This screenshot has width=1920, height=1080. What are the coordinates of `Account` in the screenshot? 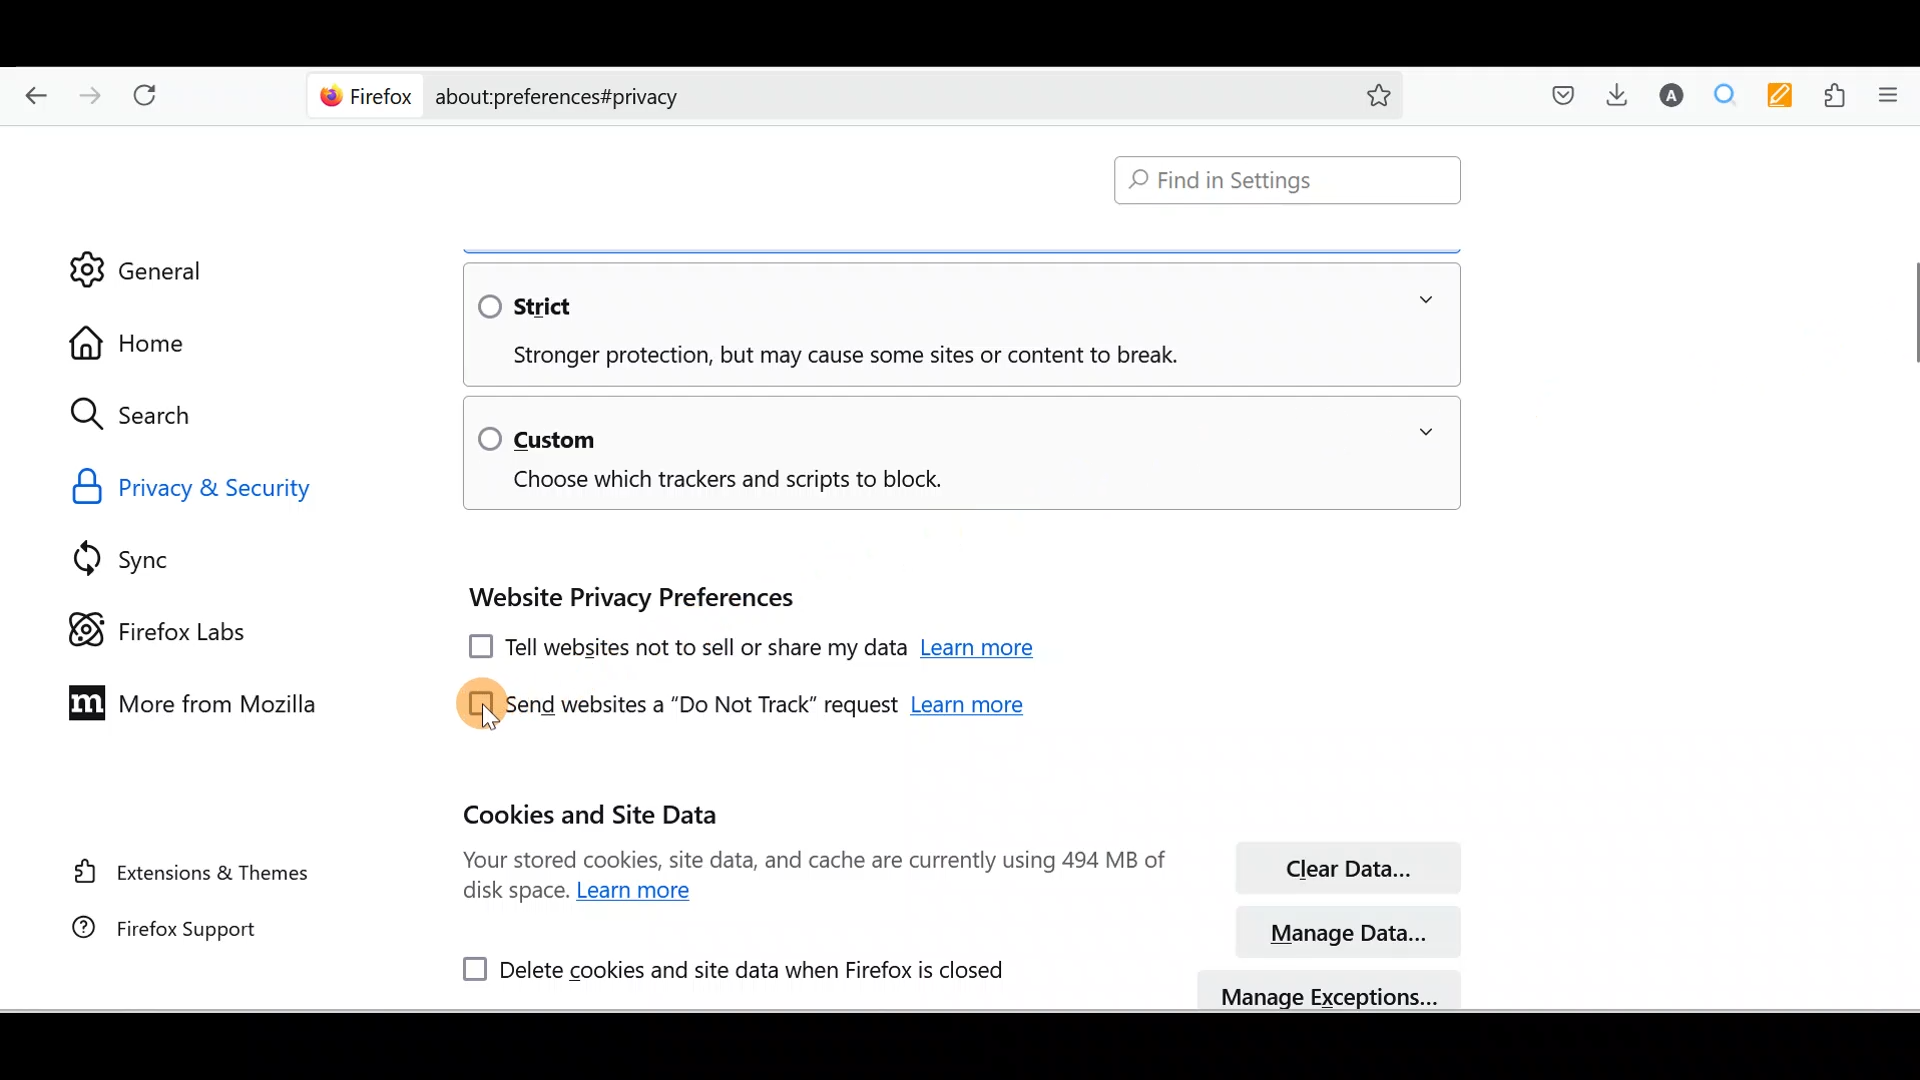 It's located at (1671, 92).